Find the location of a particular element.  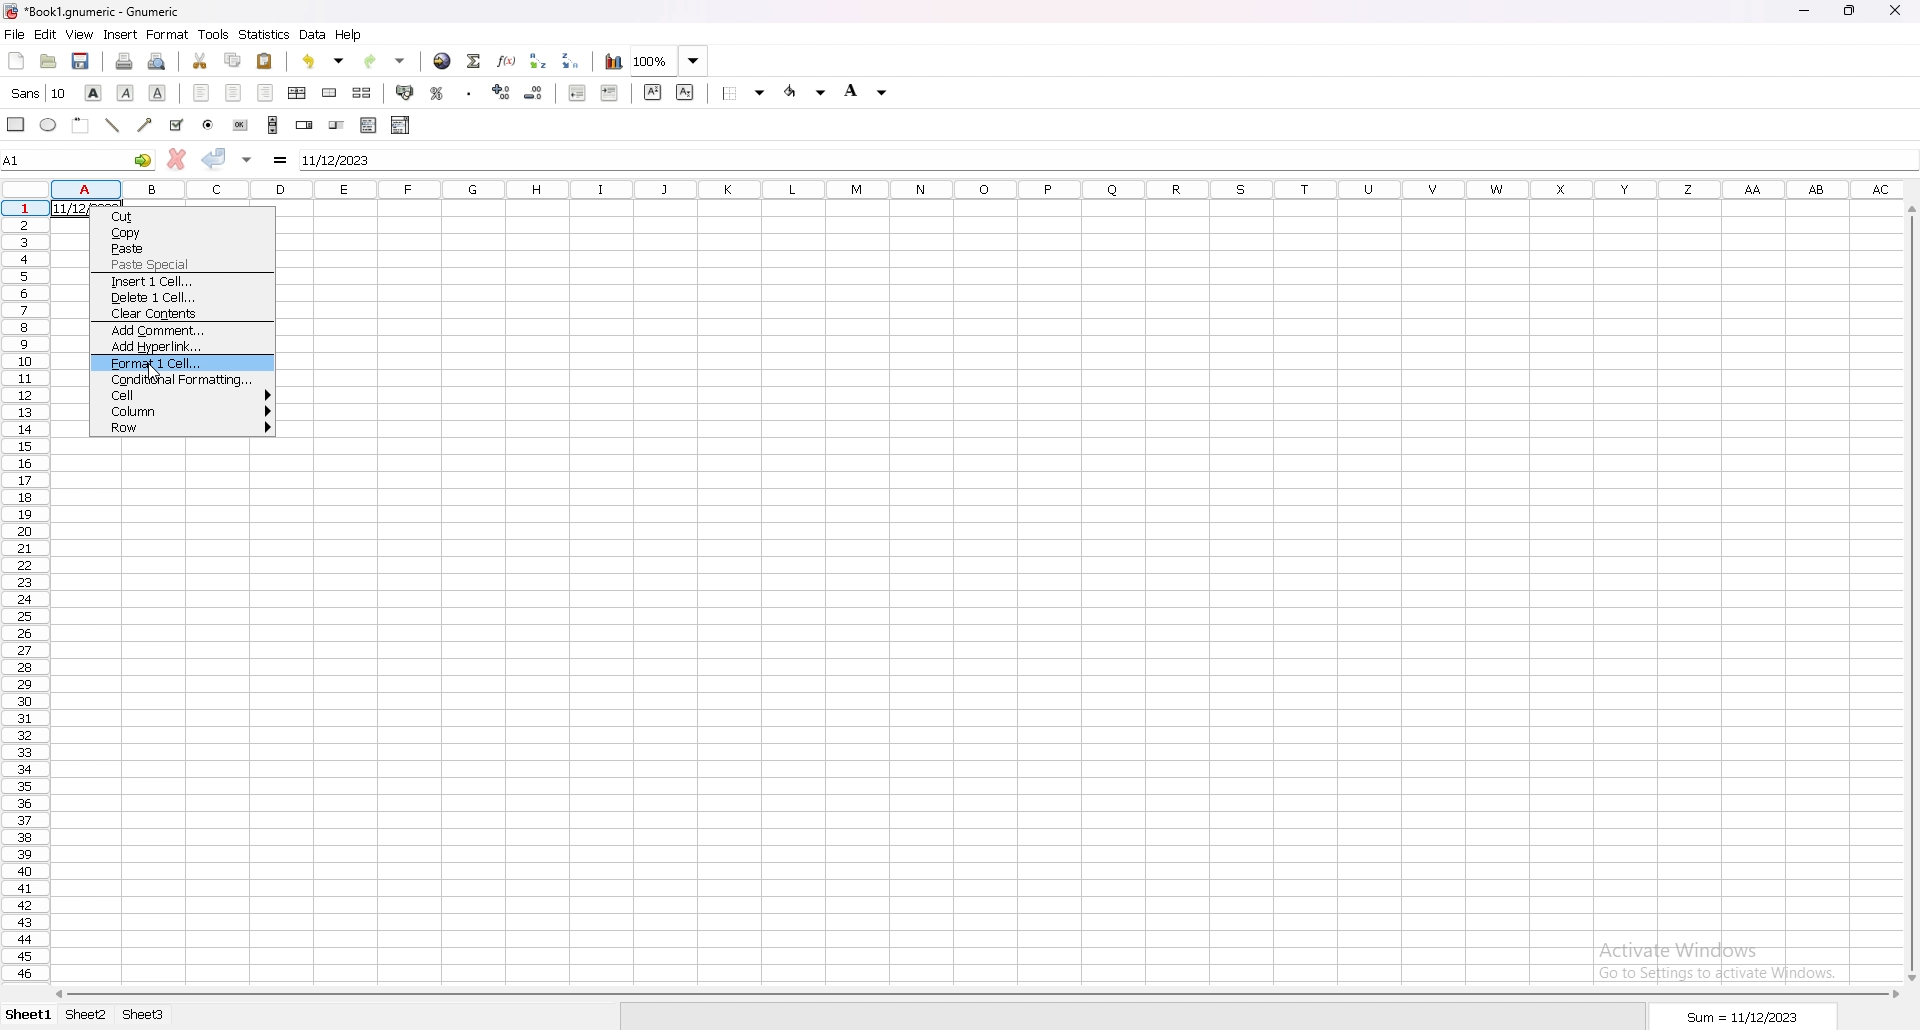

paste special is located at coordinates (184, 265).